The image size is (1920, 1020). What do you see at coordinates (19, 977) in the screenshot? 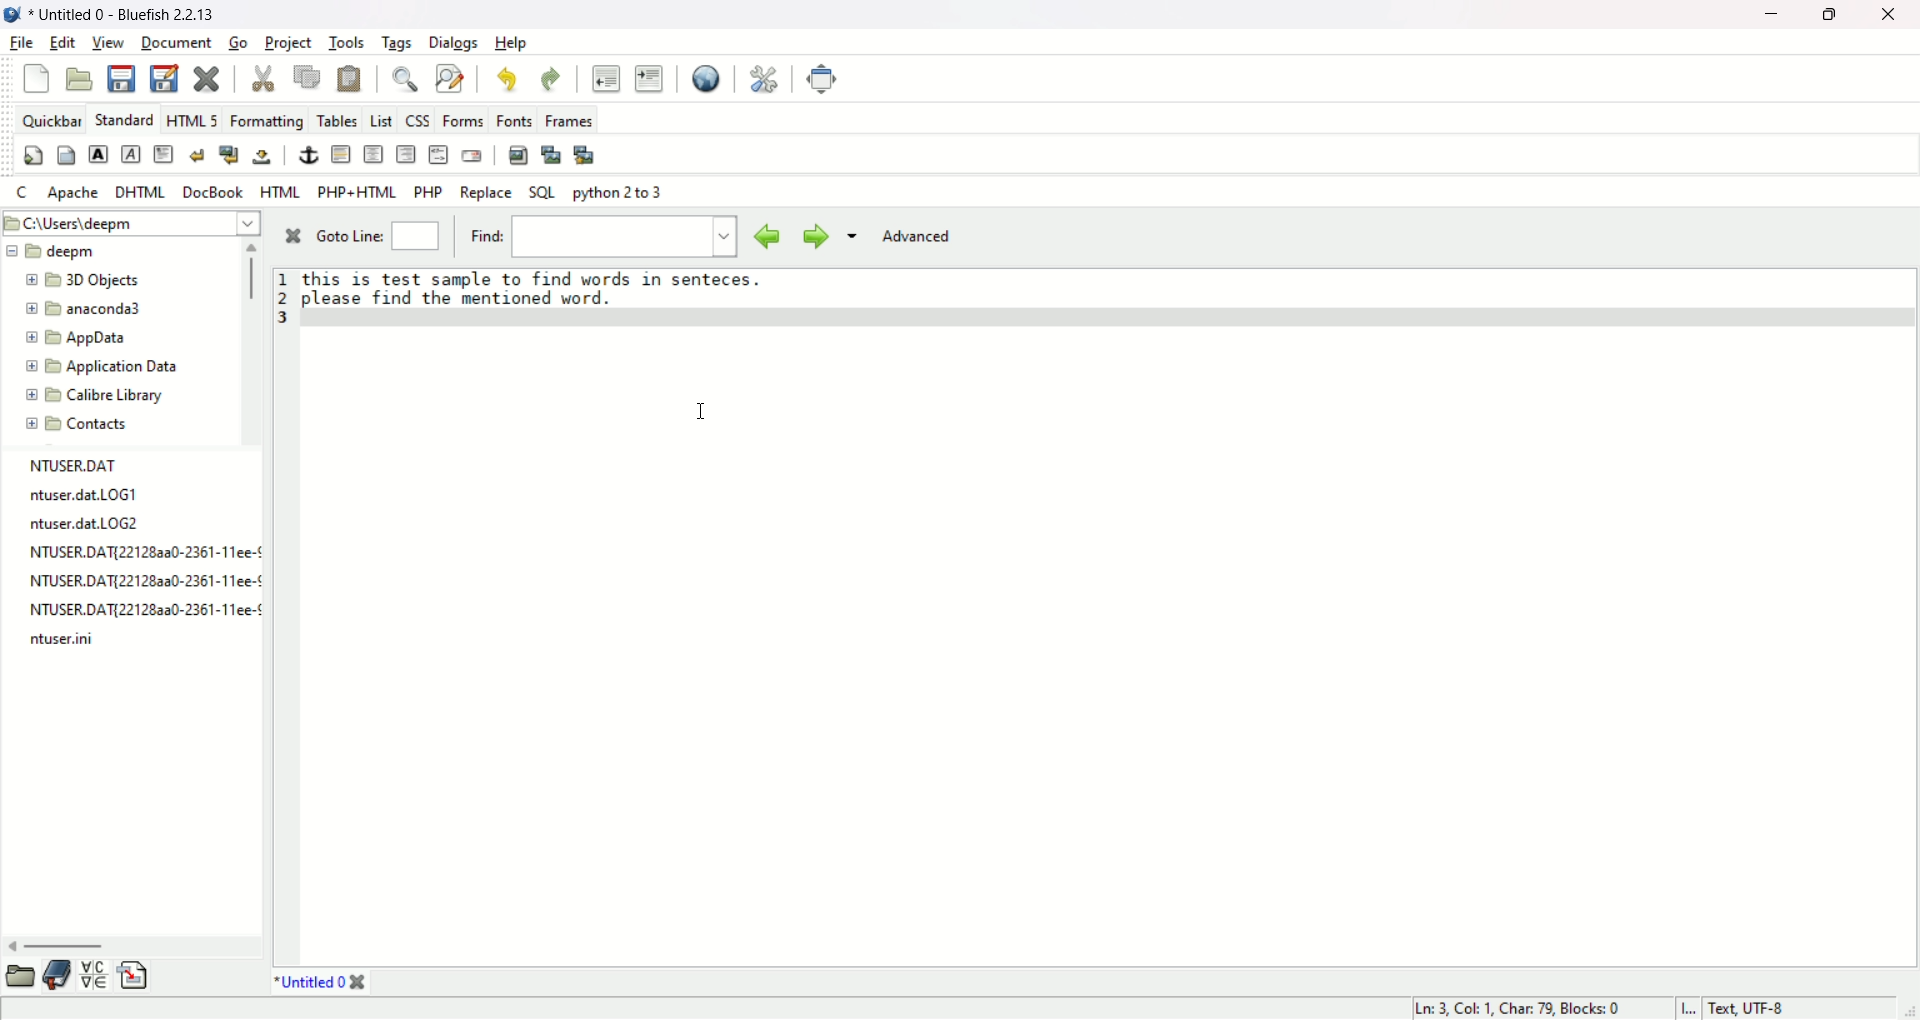
I see `open` at bounding box center [19, 977].